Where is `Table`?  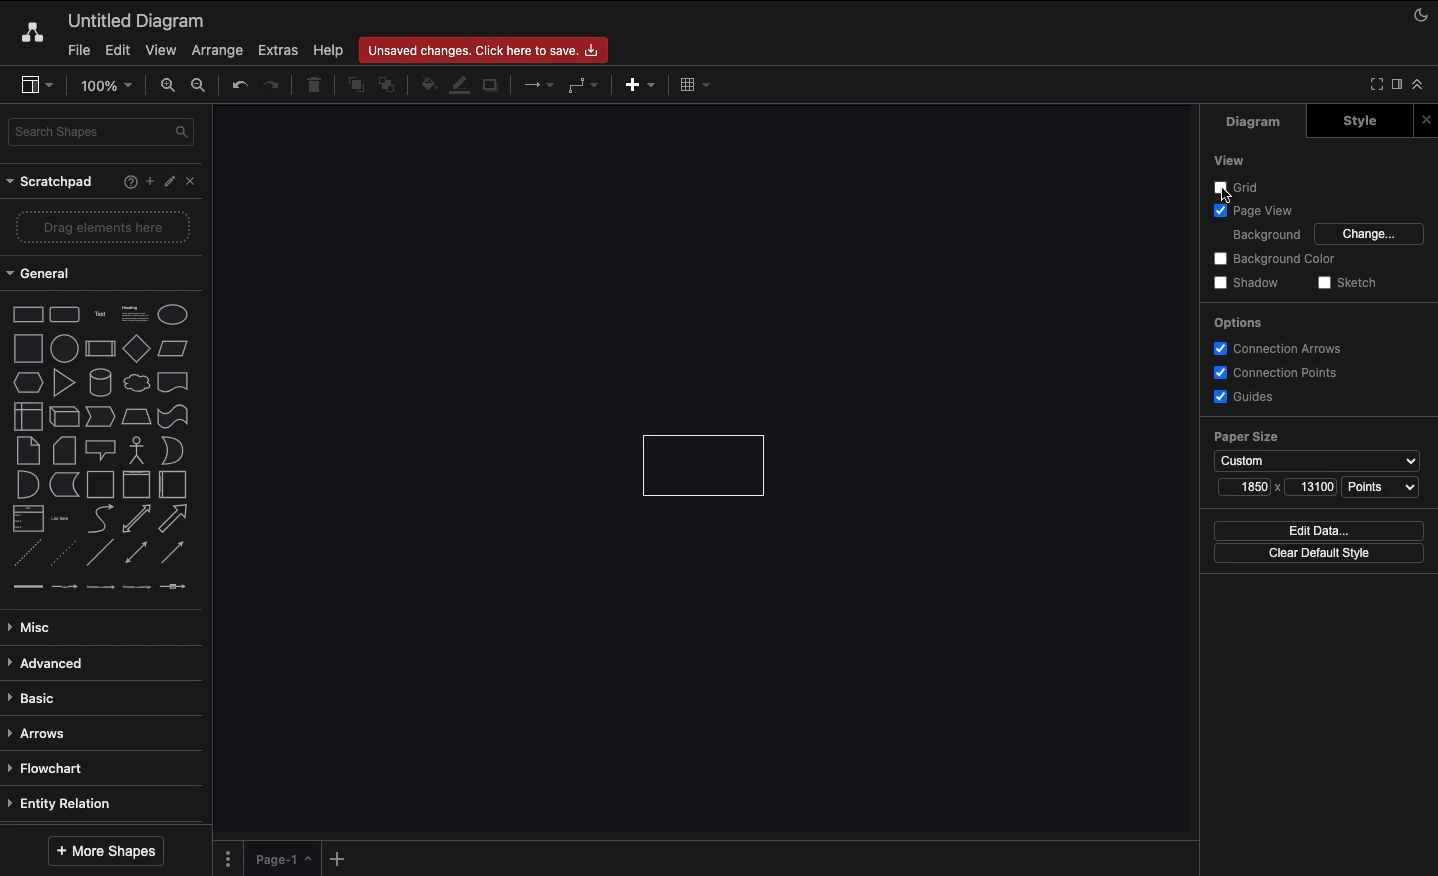
Table is located at coordinates (695, 85).